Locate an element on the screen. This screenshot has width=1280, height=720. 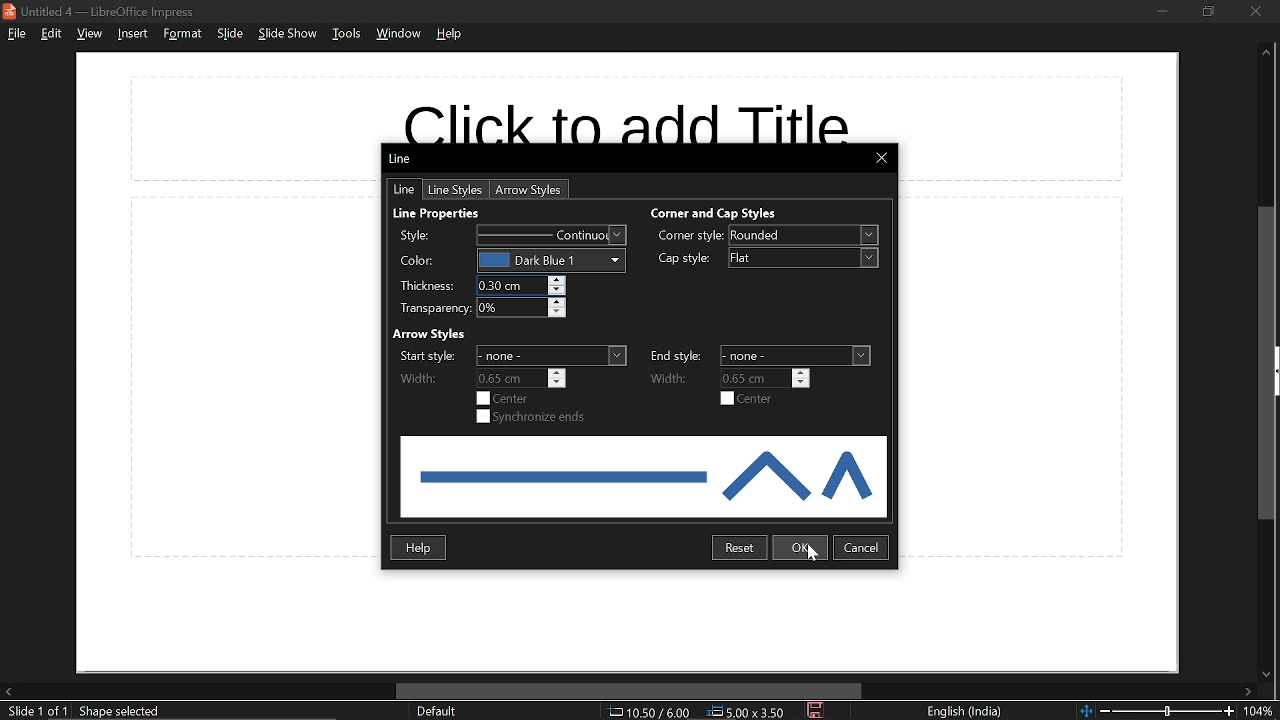
Labels is located at coordinates (433, 273).